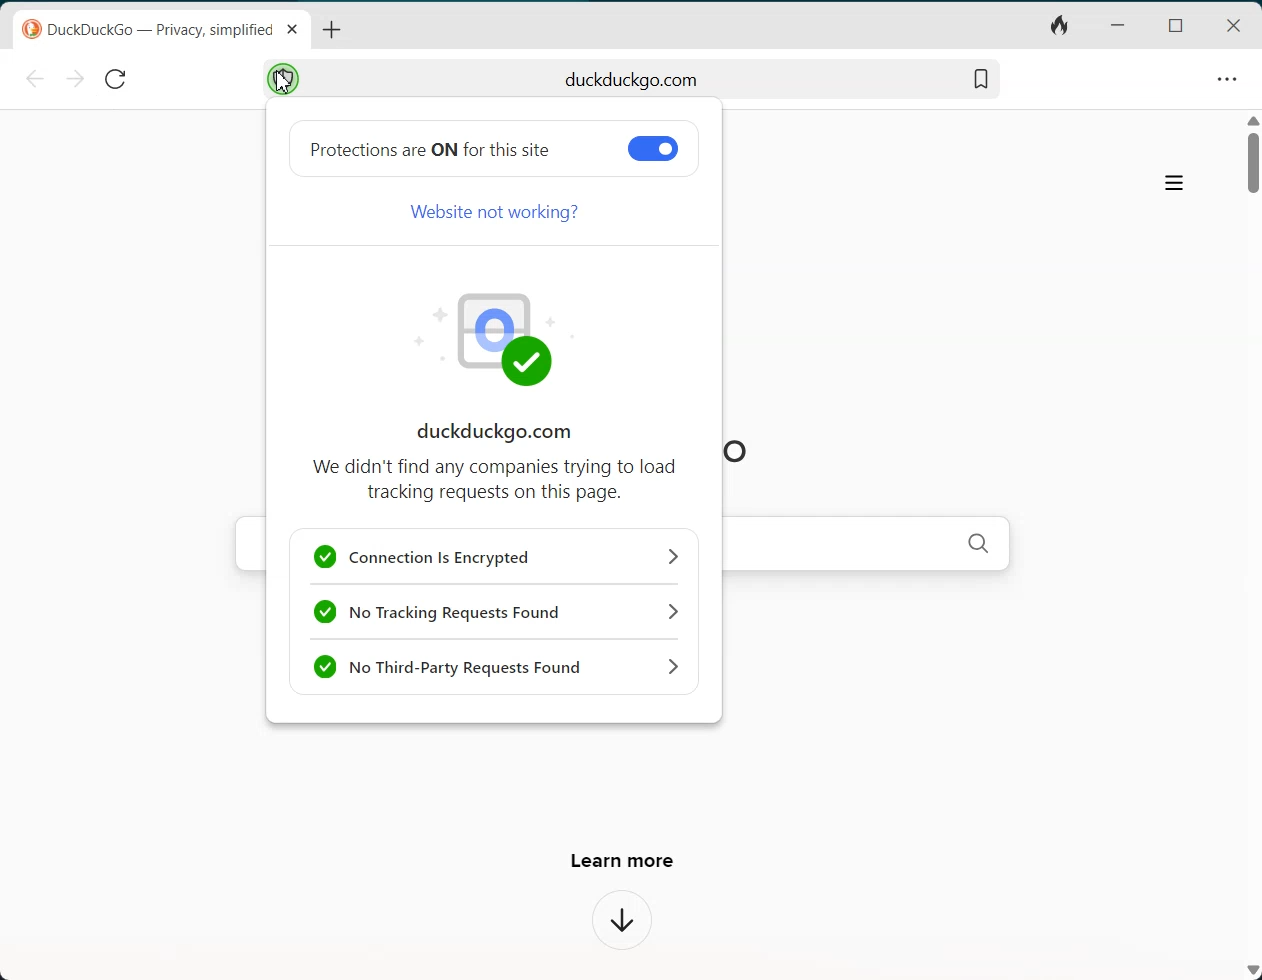 This screenshot has height=980, width=1262. I want to click on Shield protected, so click(282, 78).